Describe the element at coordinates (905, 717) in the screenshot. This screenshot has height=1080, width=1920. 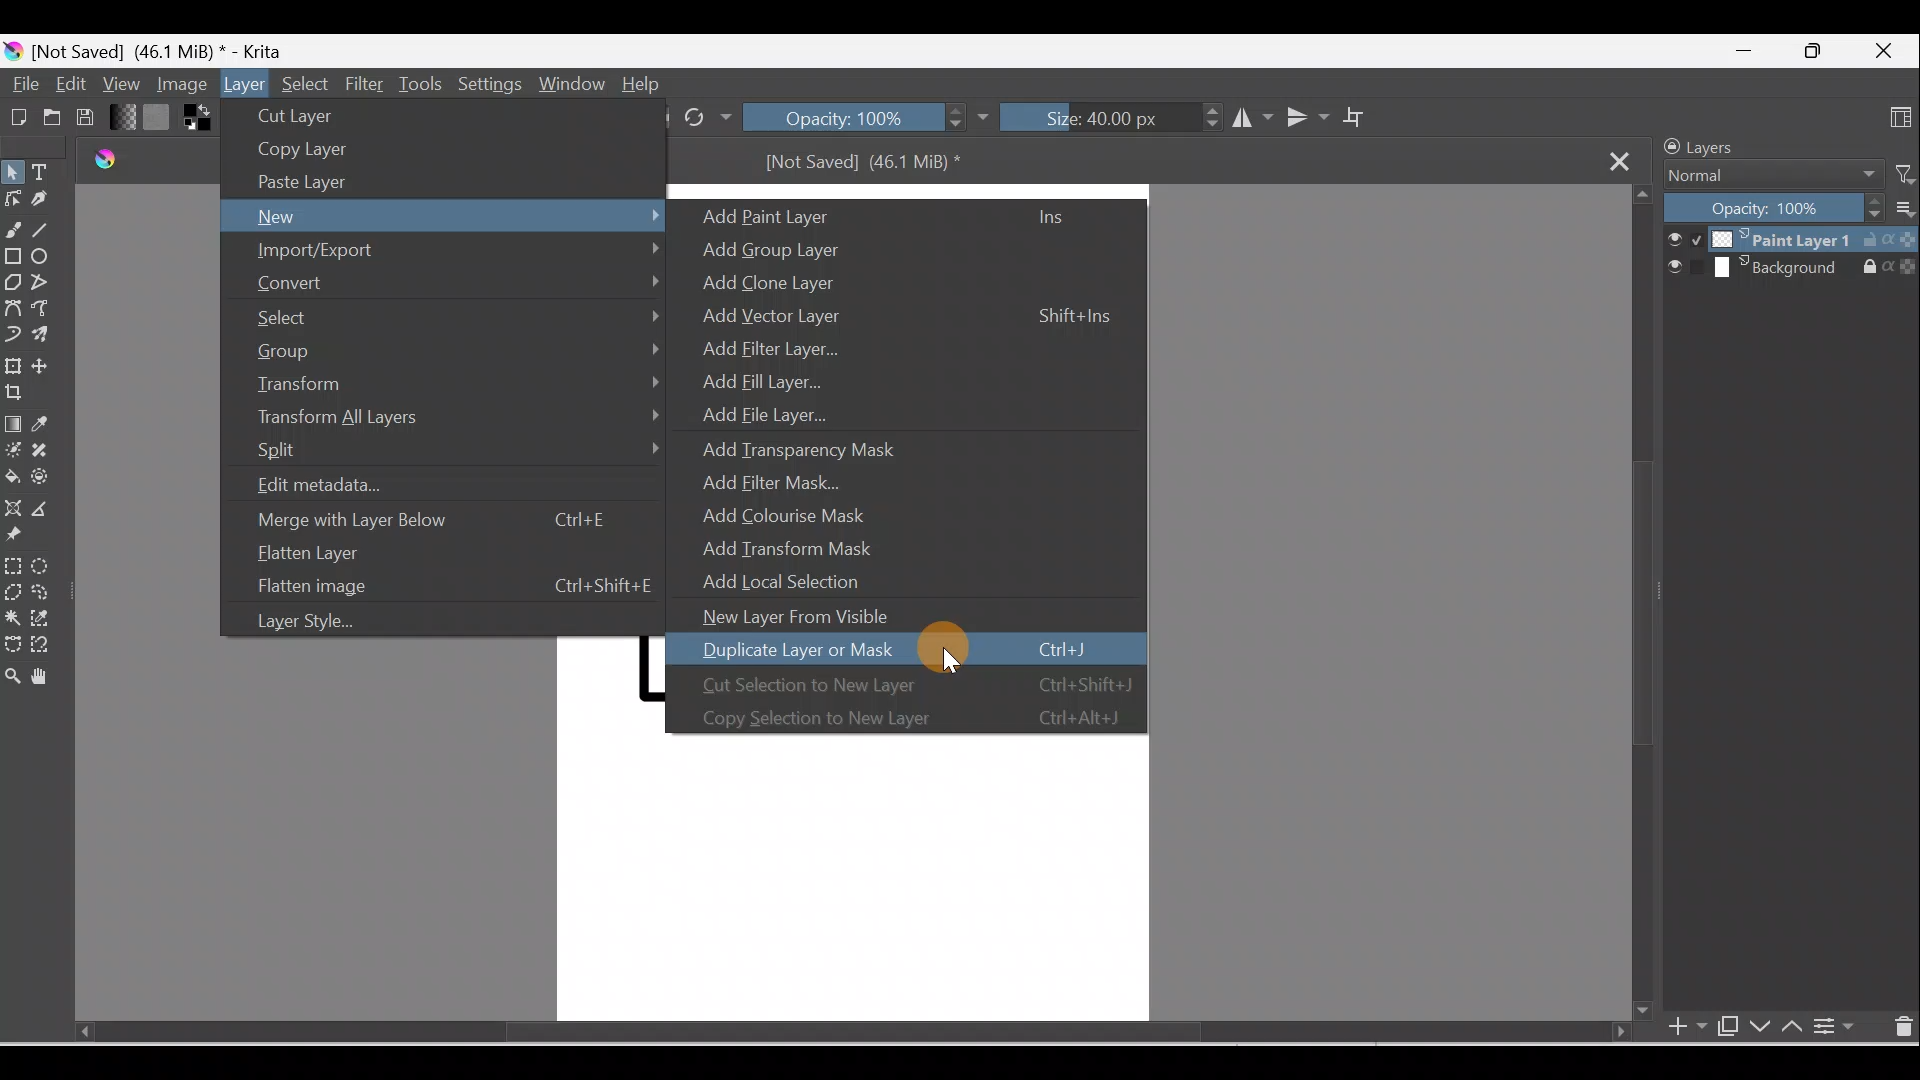
I see `Copy selection to new layer  Ctrl+Alt+J` at that location.